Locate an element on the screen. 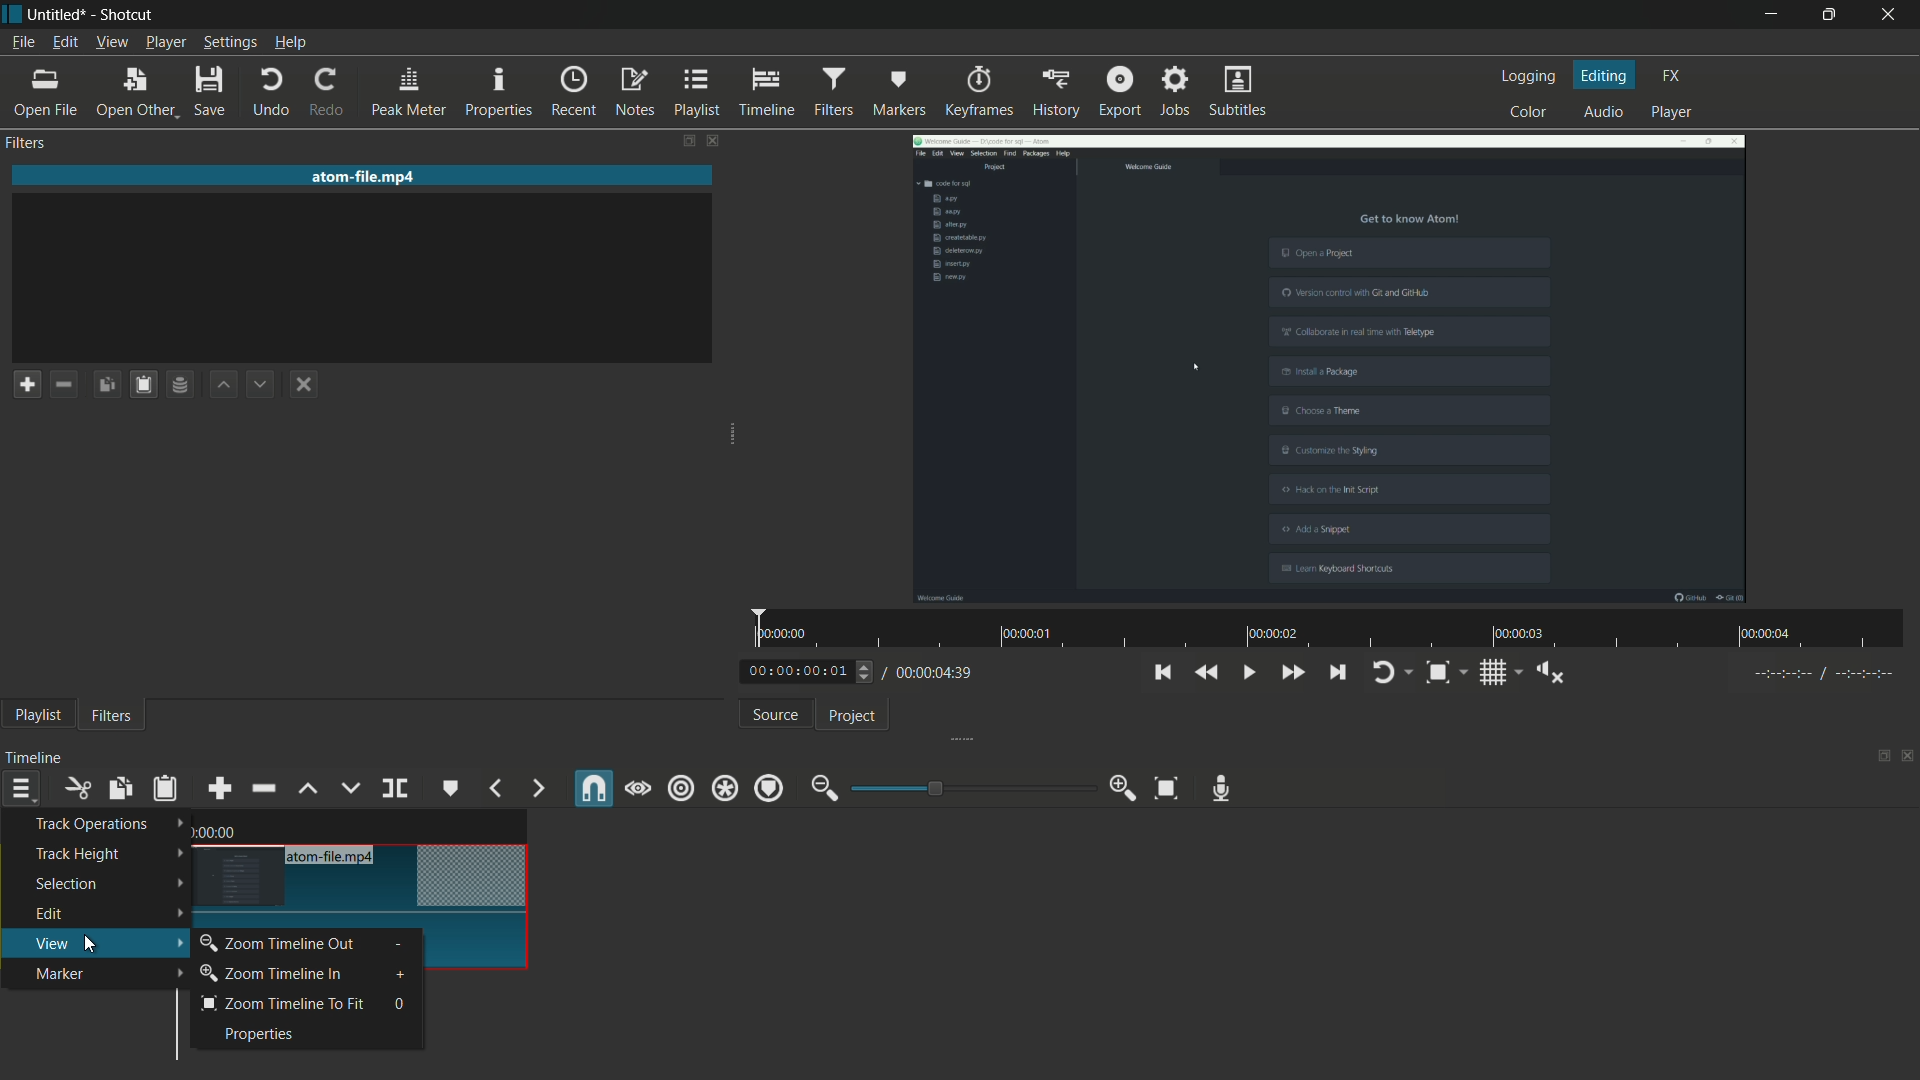  zoom timeline to fit is located at coordinates (285, 1005).